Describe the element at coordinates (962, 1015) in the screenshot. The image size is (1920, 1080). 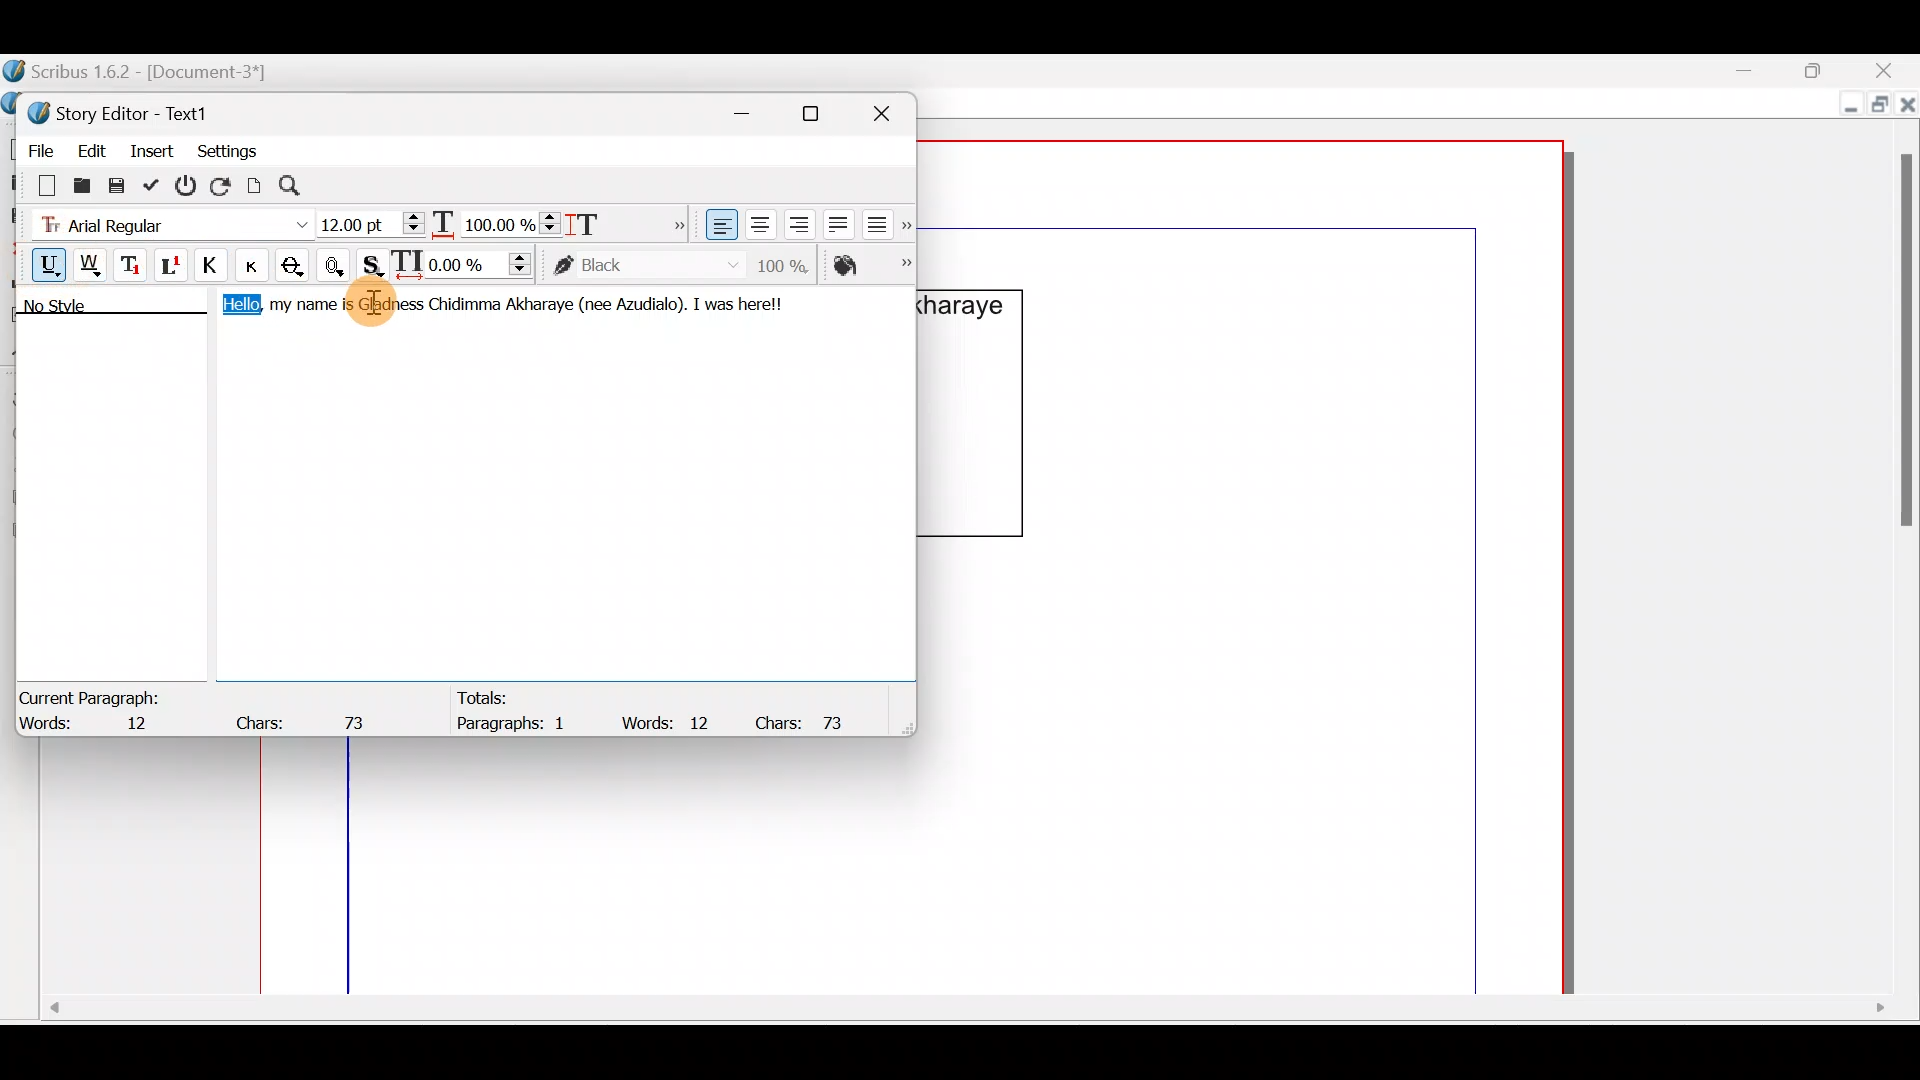
I see `Scroll bar` at that location.